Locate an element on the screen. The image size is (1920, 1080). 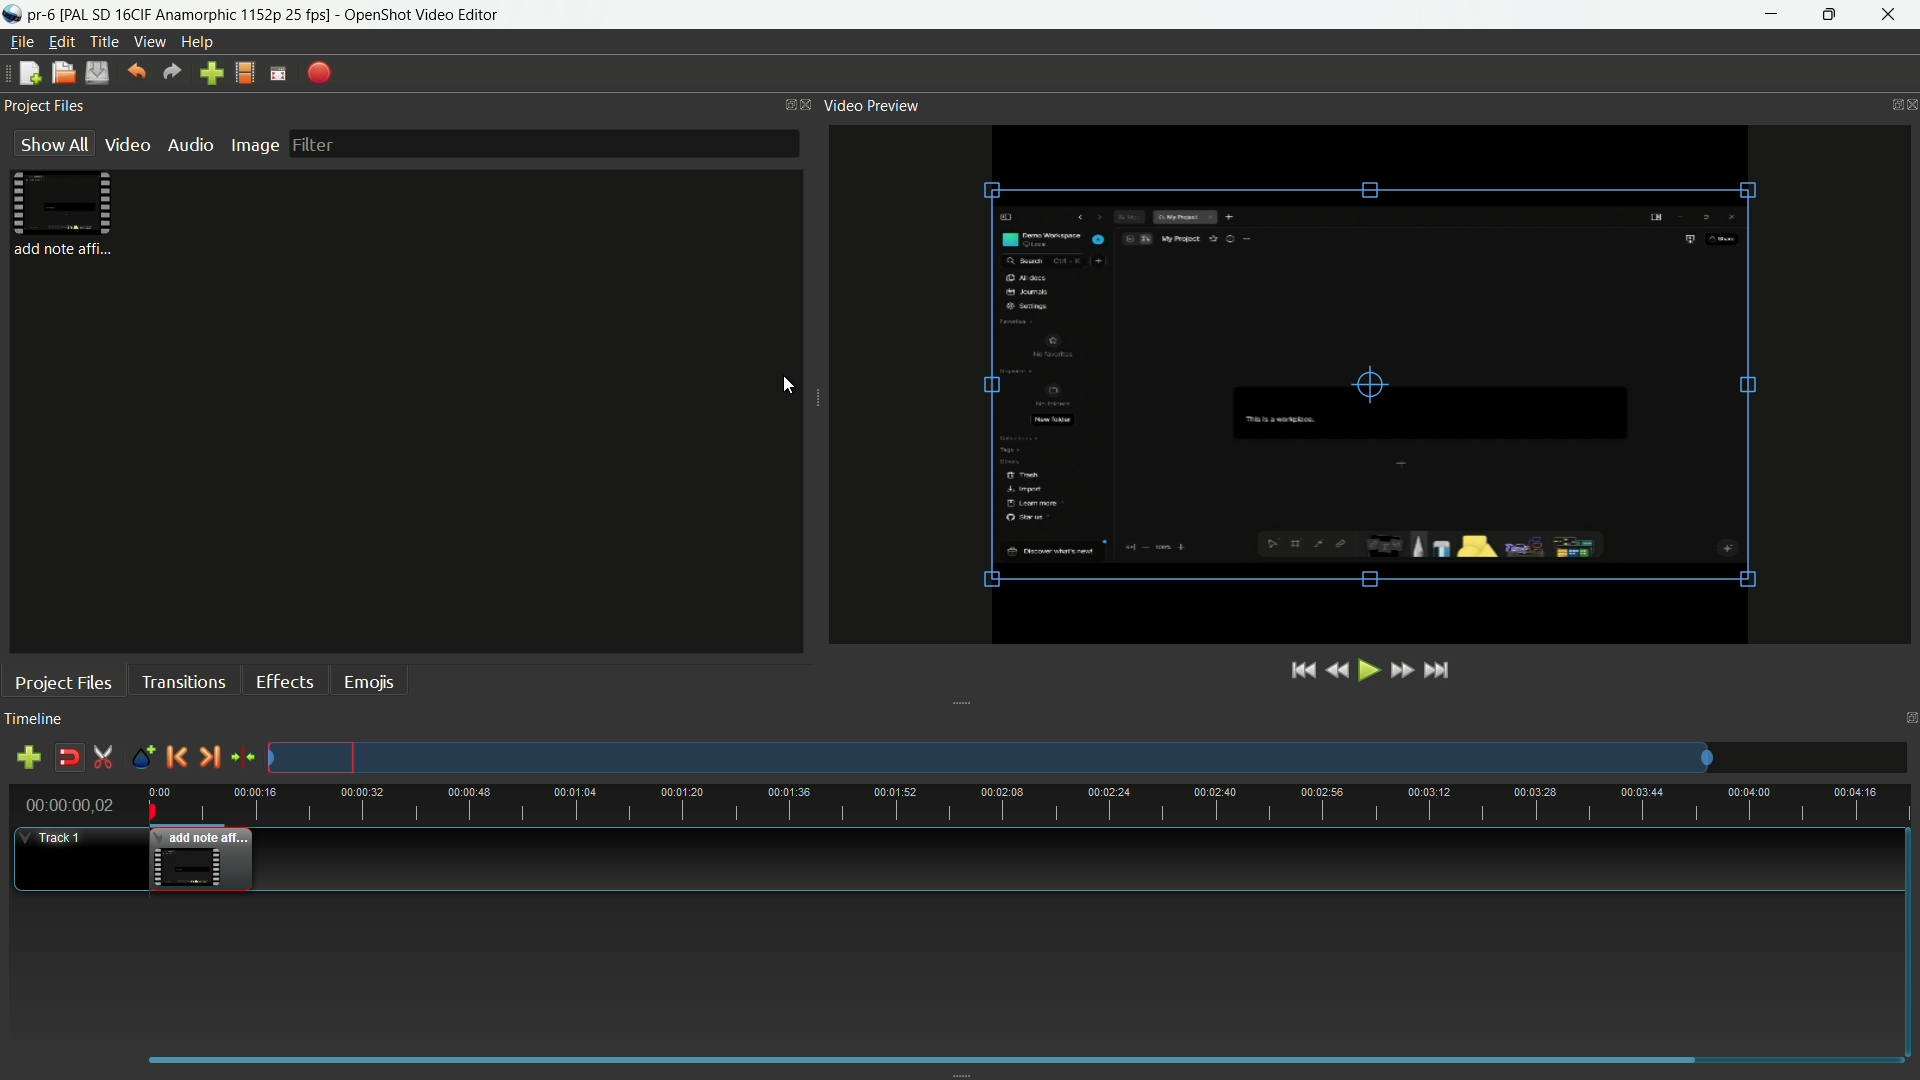
disable snap is located at coordinates (67, 758).